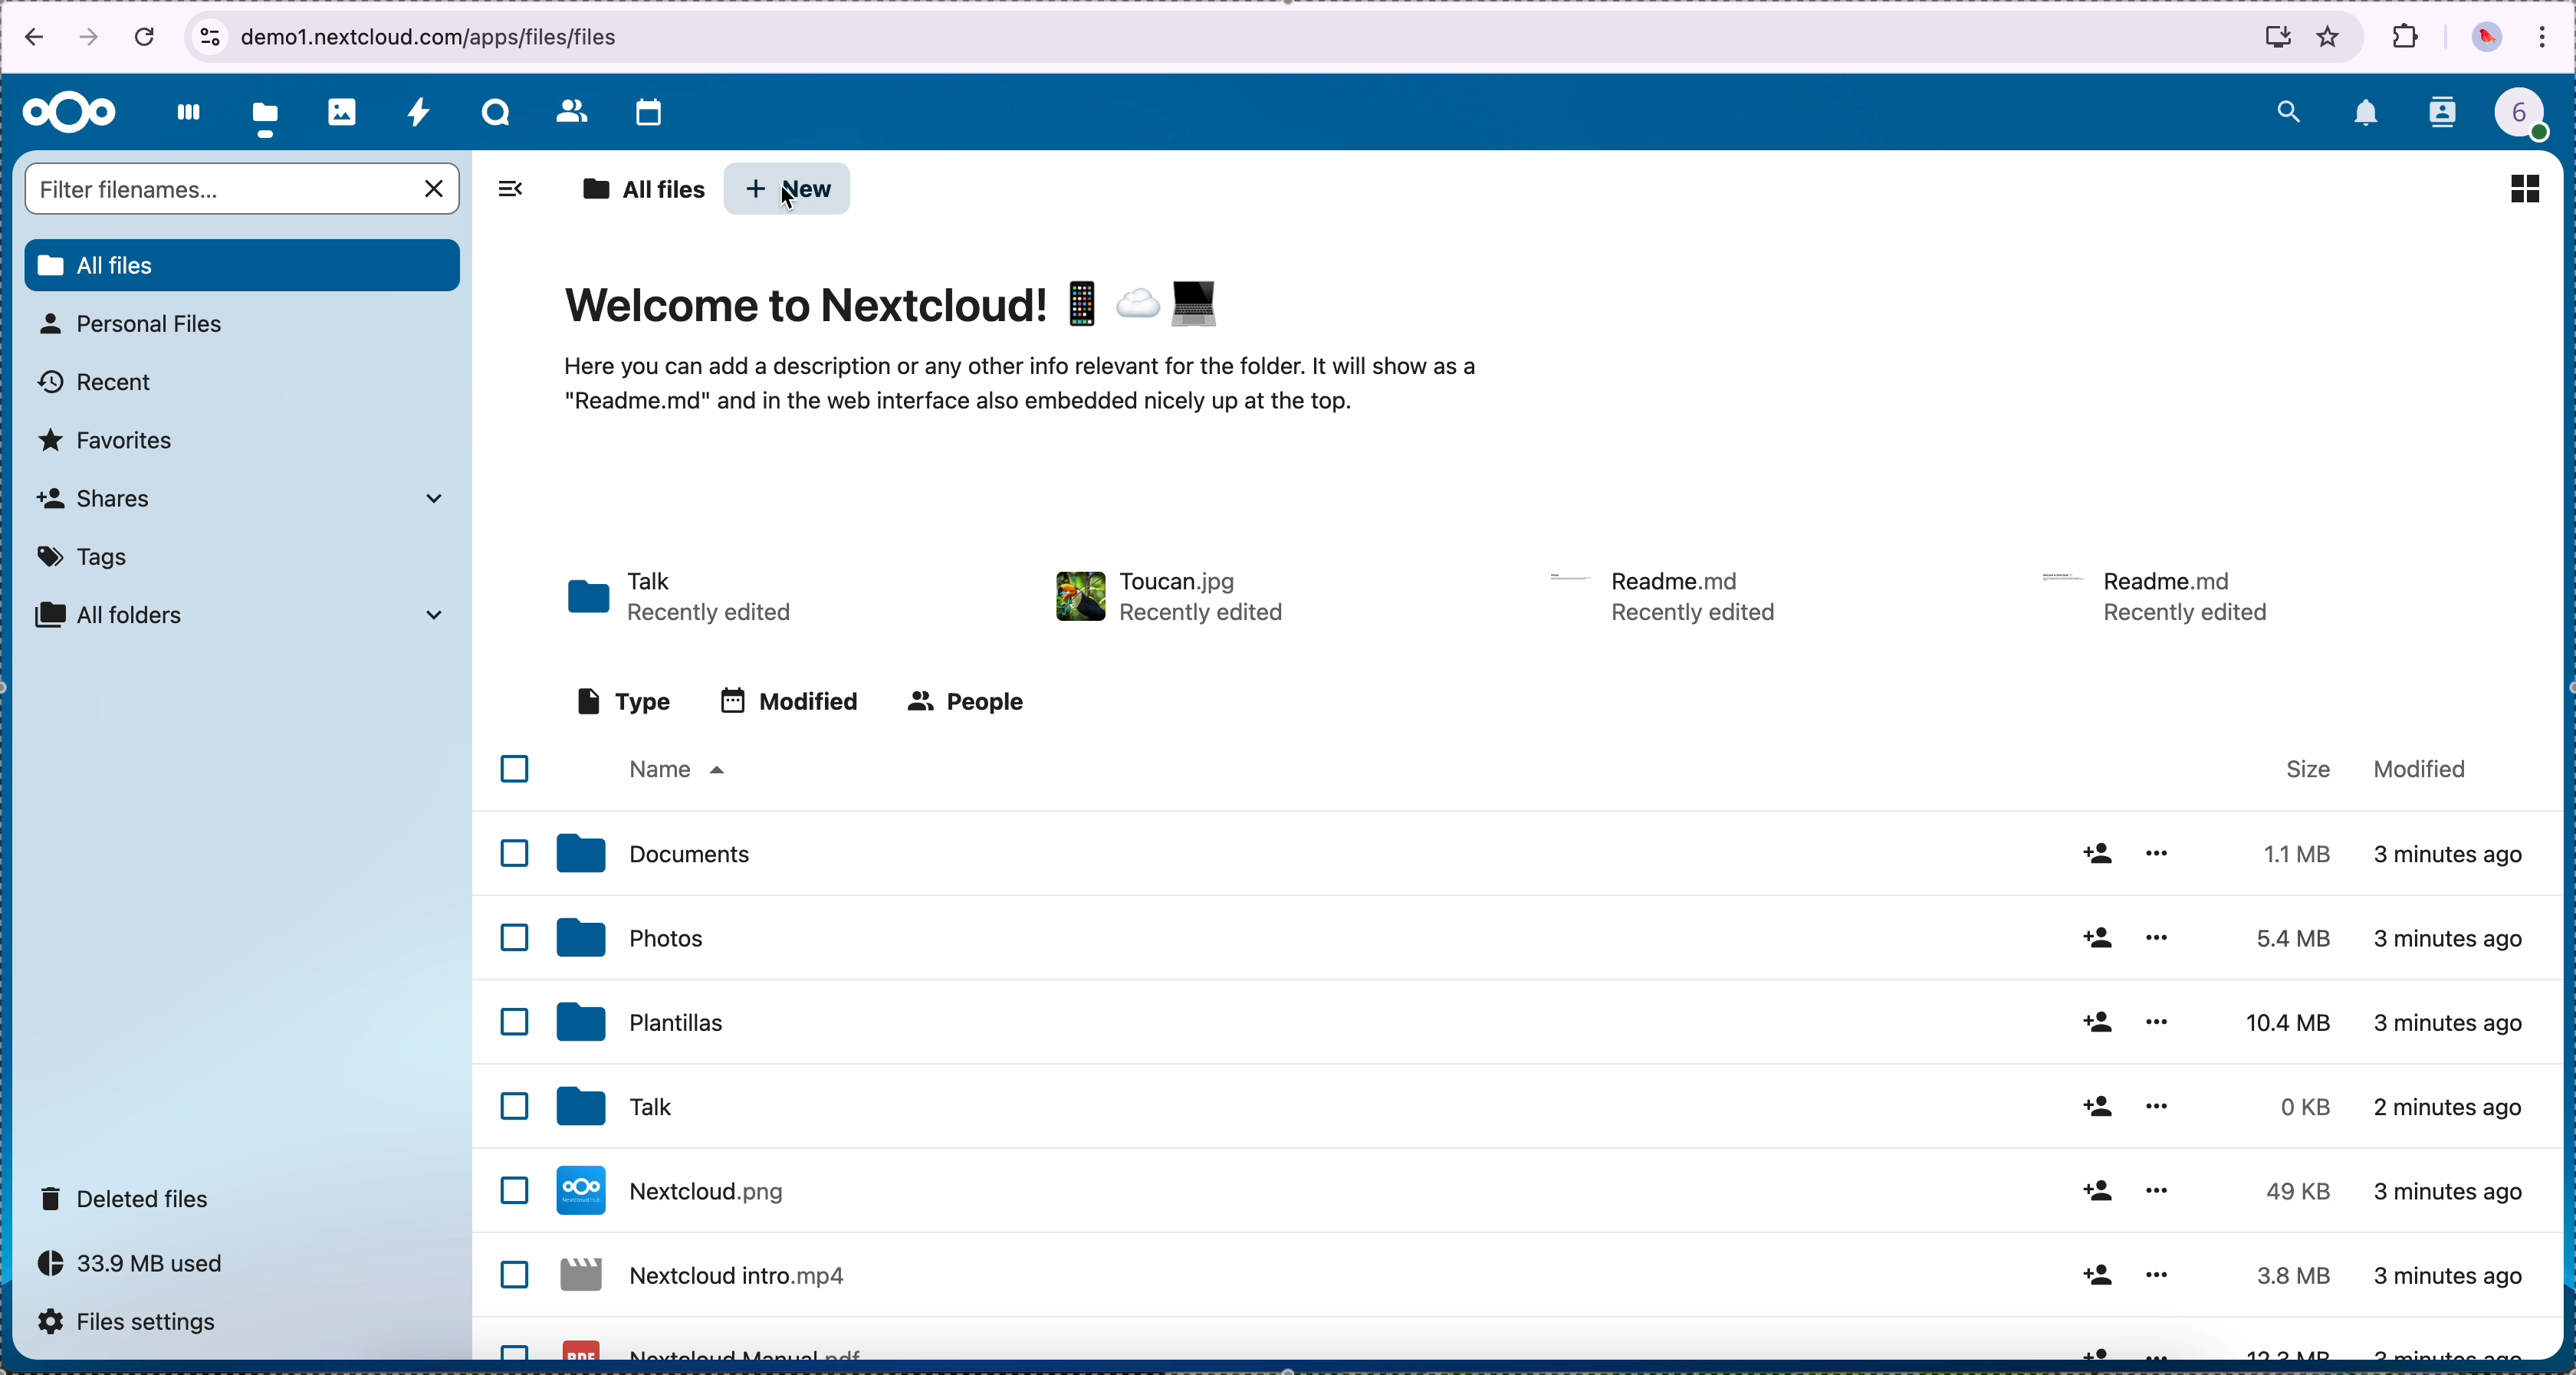 Image resolution: width=2576 pixels, height=1375 pixels. What do you see at coordinates (678, 1190) in the screenshot?
I see `Nextcloud file` at bounding box center [678, 1190].